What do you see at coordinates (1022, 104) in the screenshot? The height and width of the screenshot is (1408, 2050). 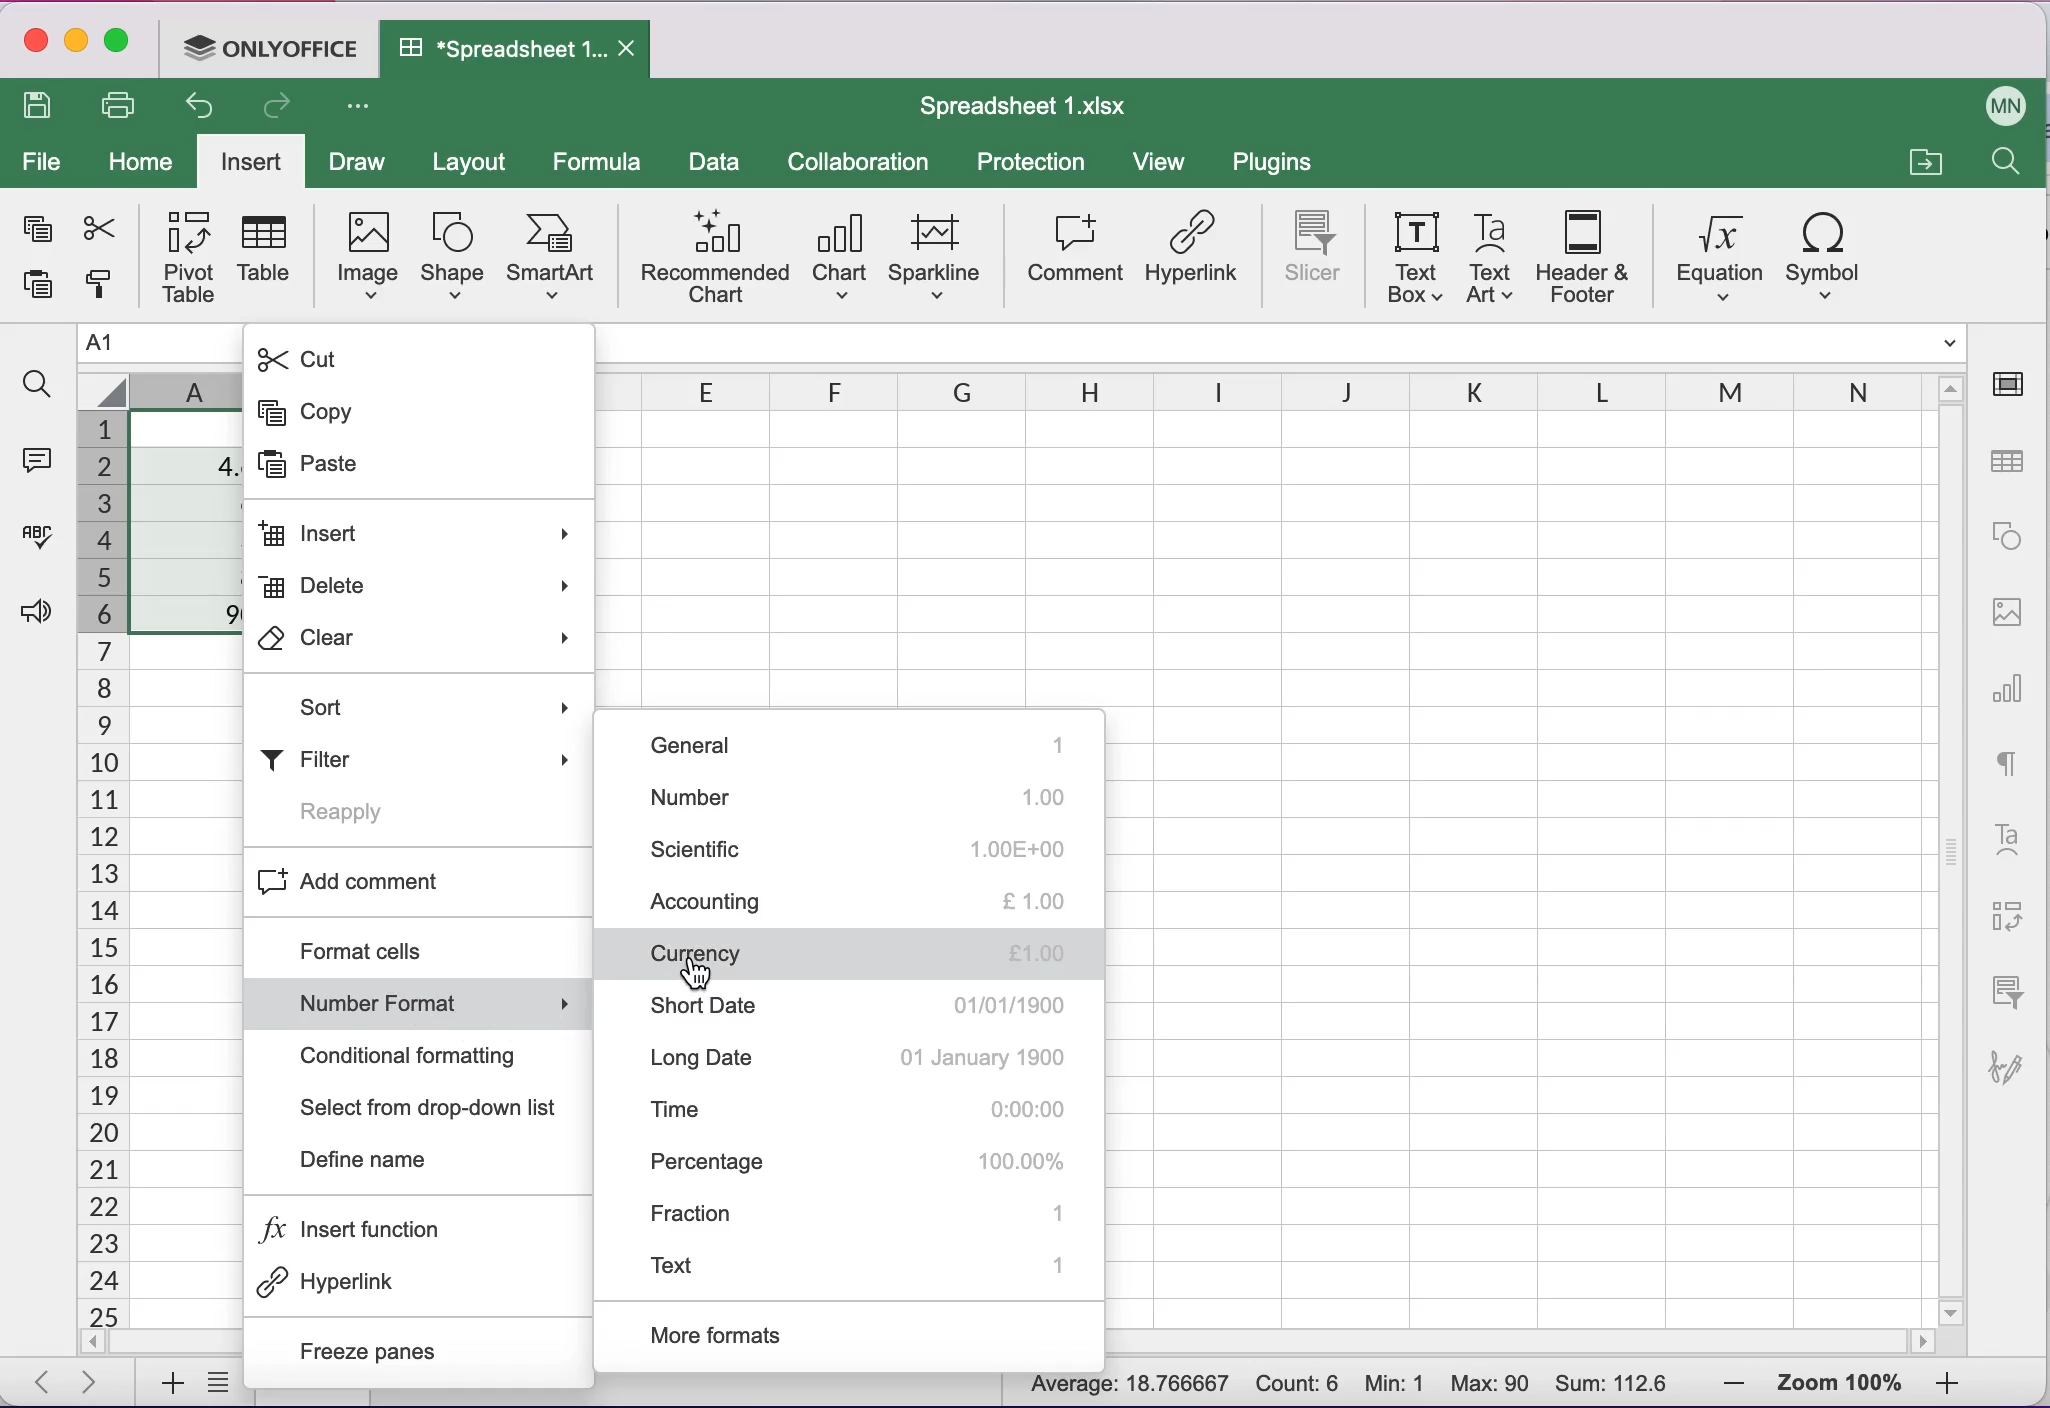 I see `Spreadsheet 1.xIsx` at bounding box center [1022, 104].